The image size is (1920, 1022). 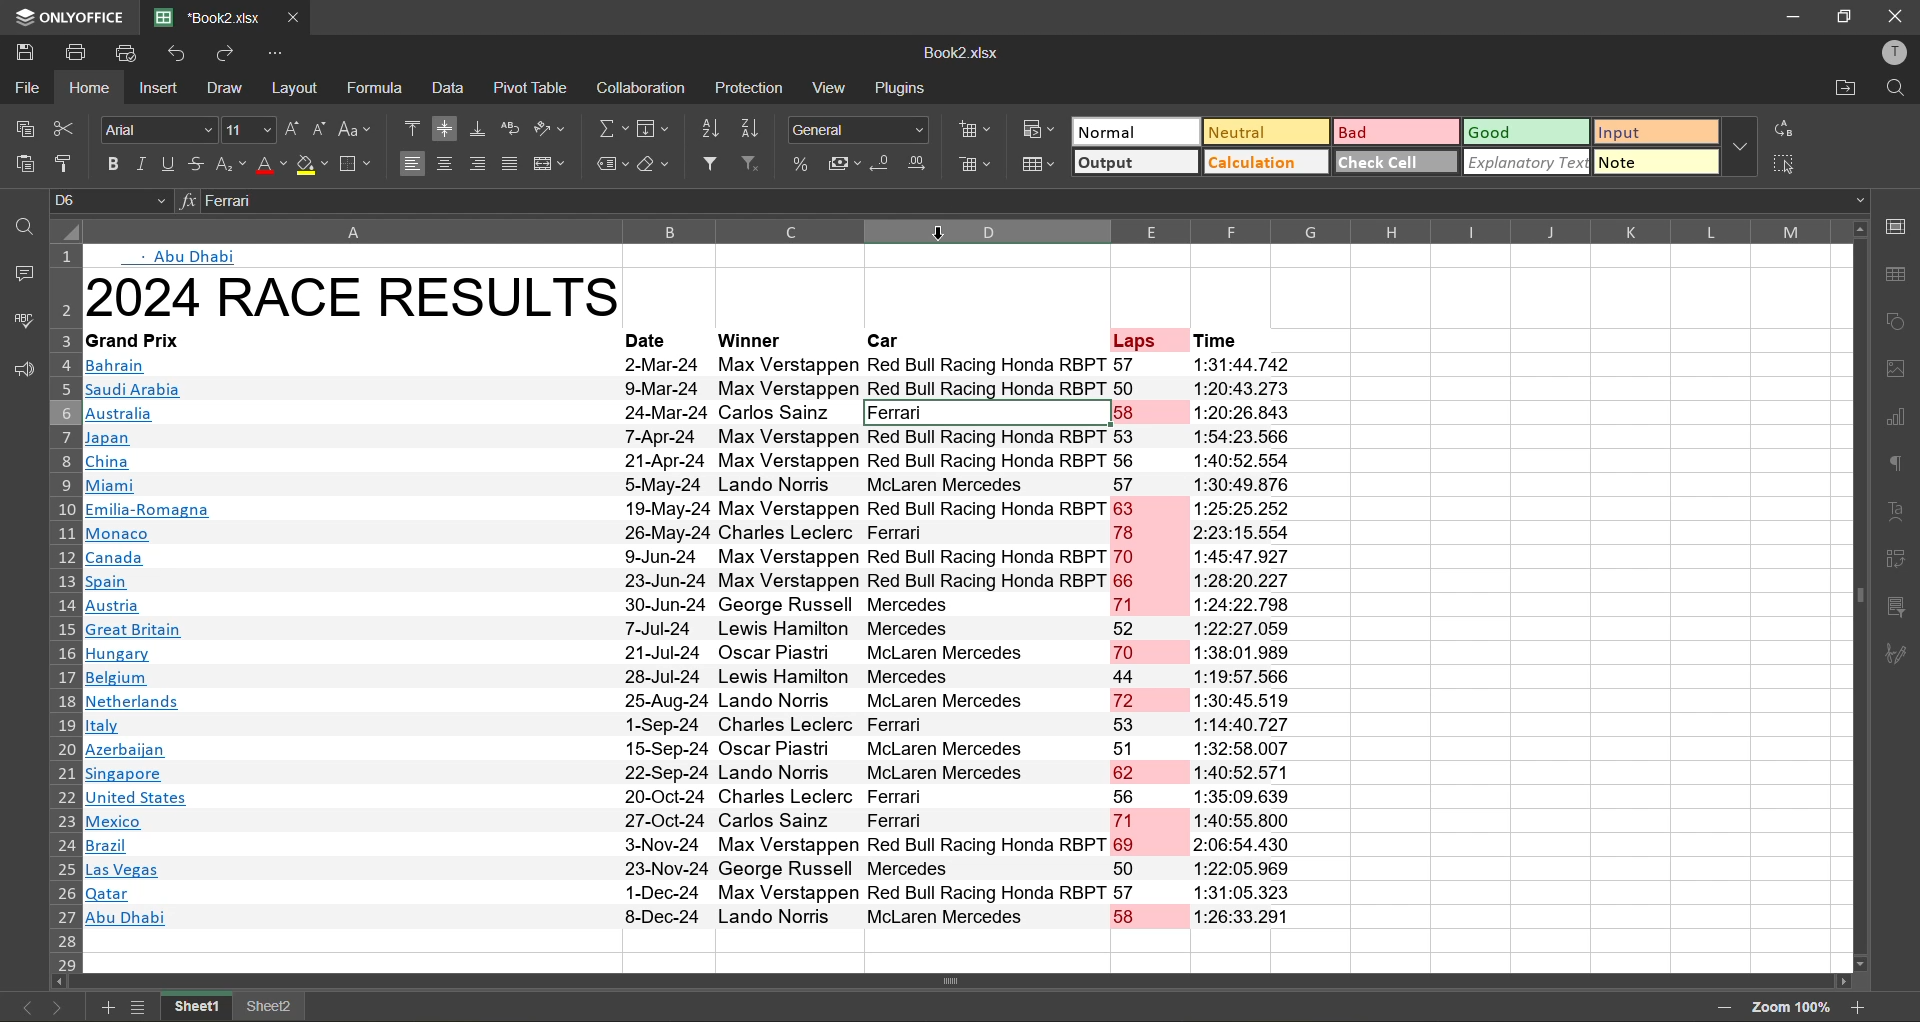 I want to click on clear, so click(x=656, y=165).